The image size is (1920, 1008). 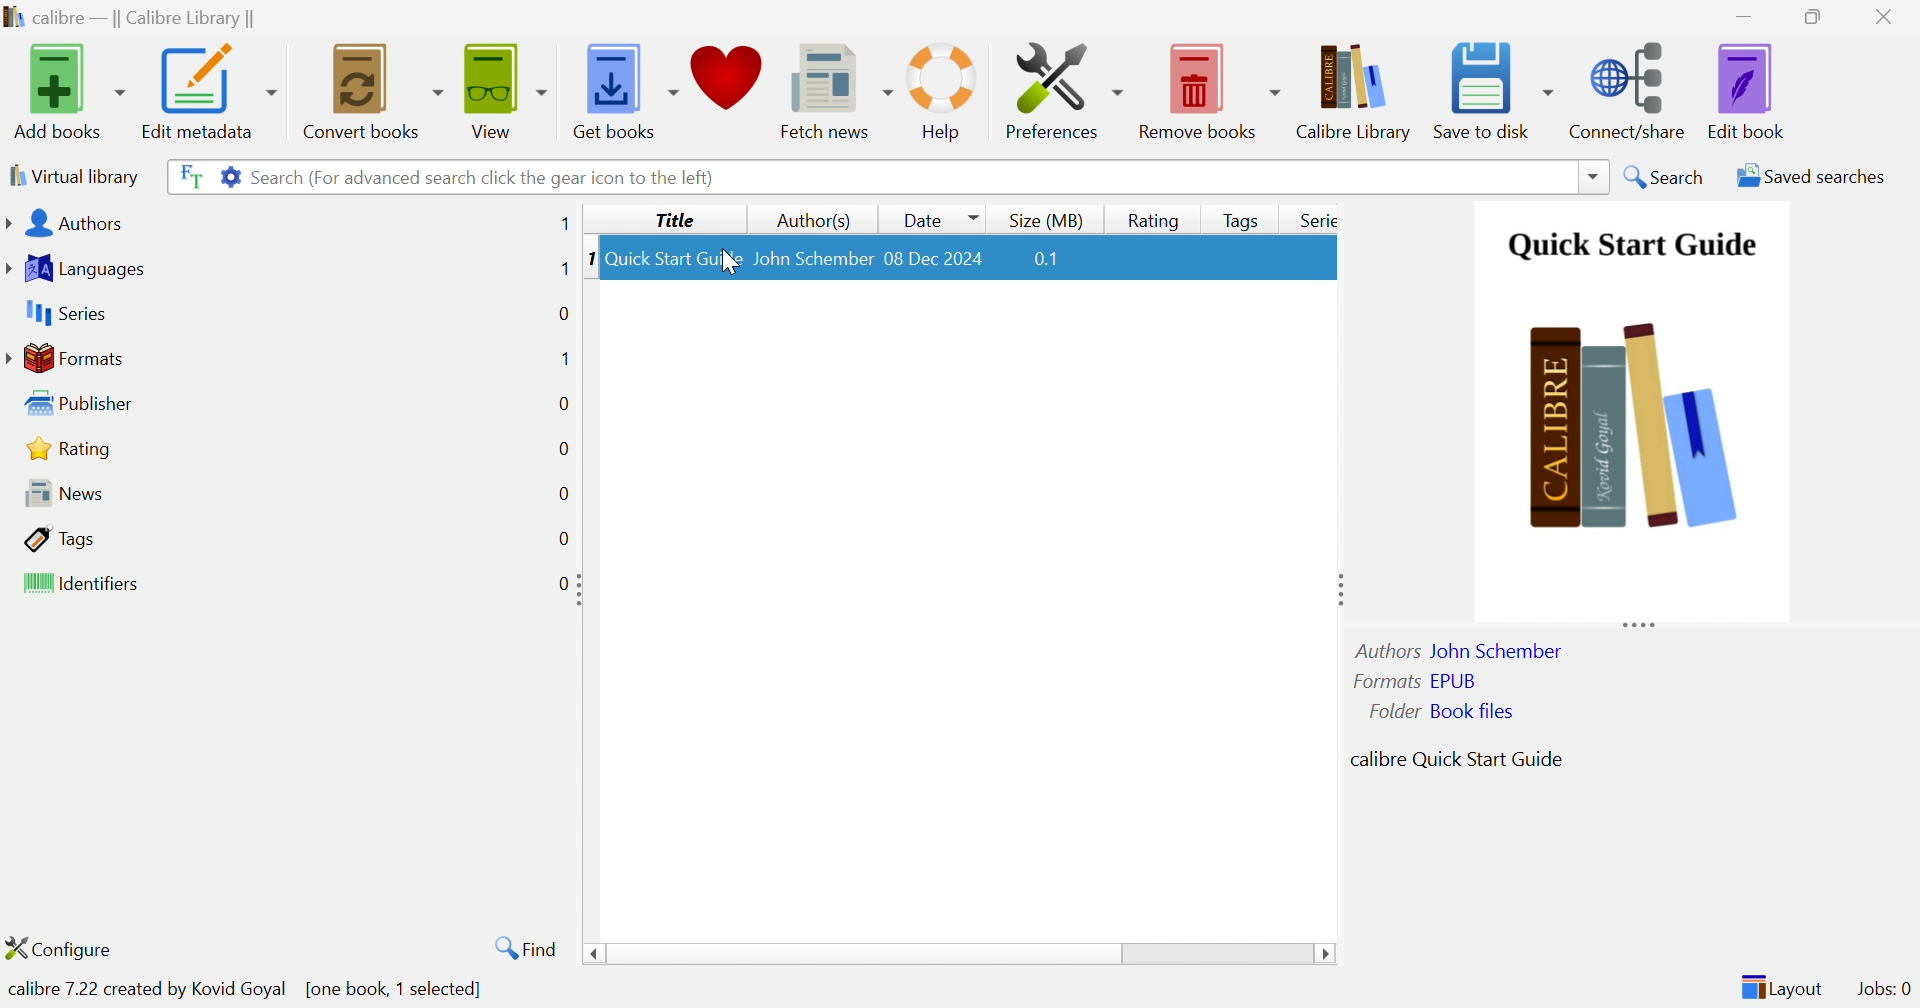 I want to click on 0, so click(x=561, y=492).